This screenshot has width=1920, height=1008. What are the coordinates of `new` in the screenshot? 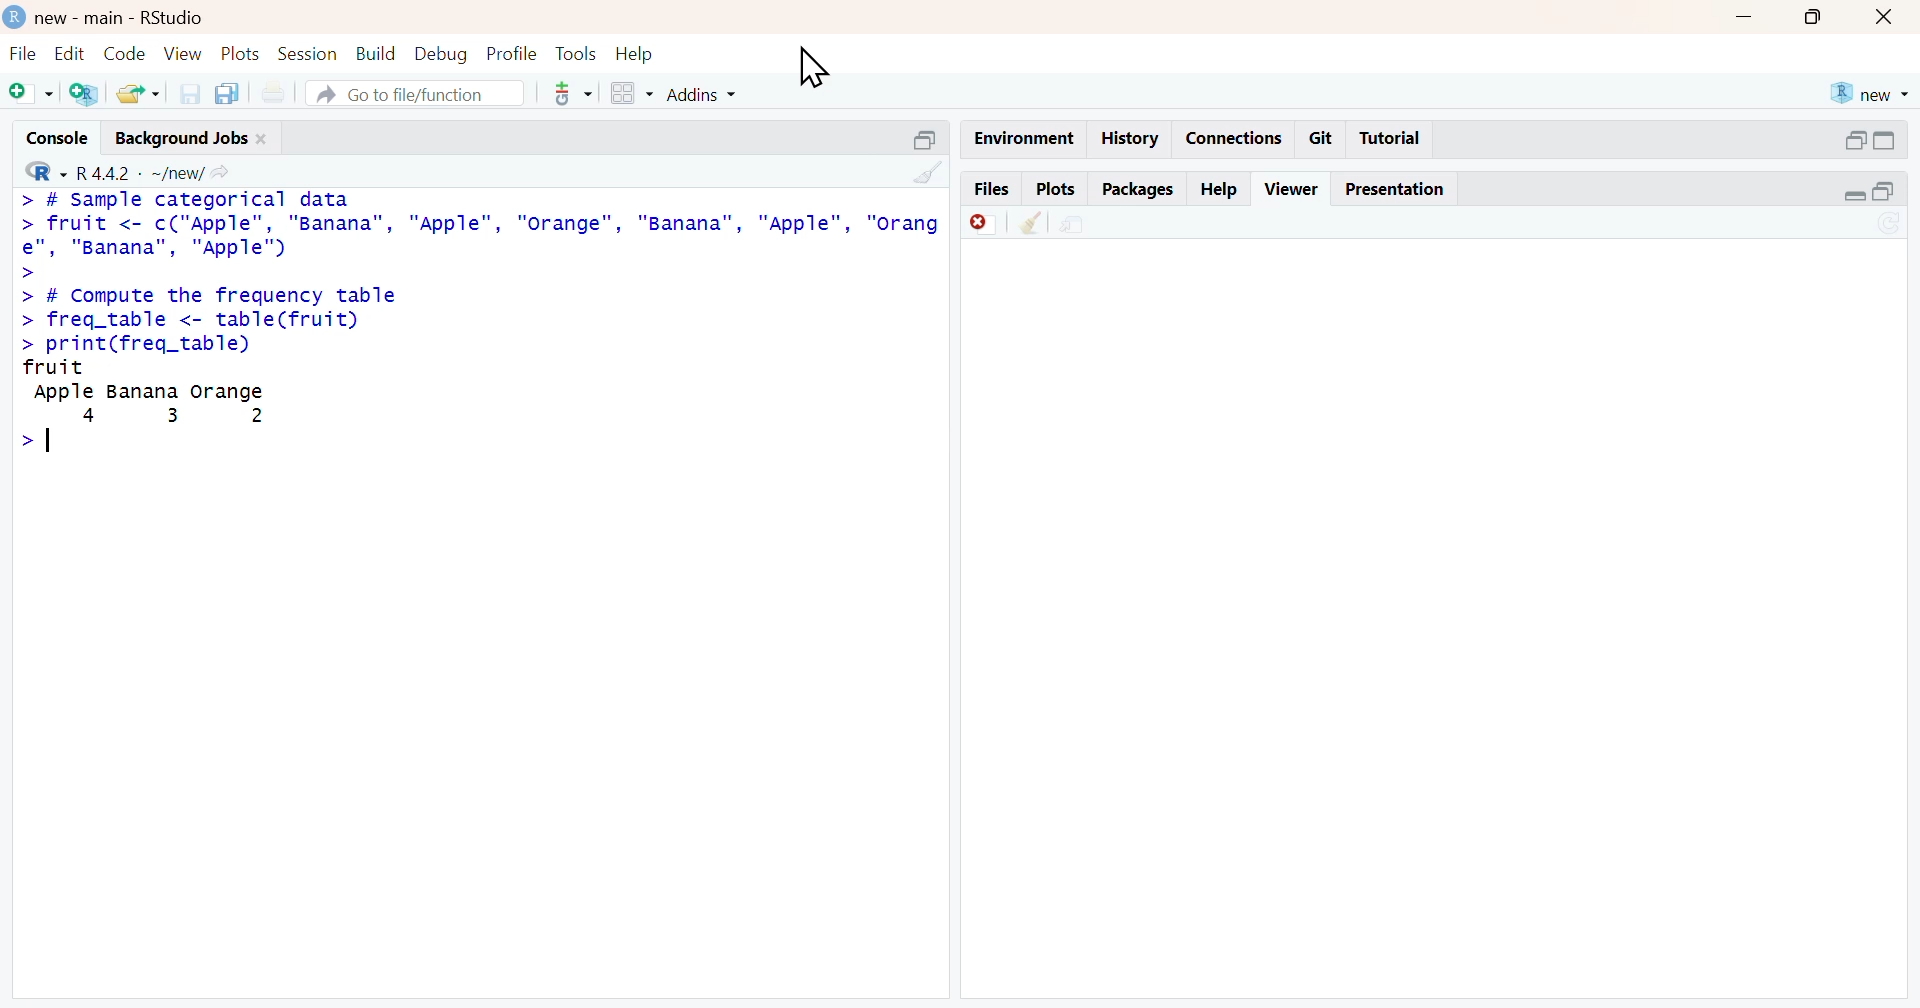 It's located at (1865, 94).